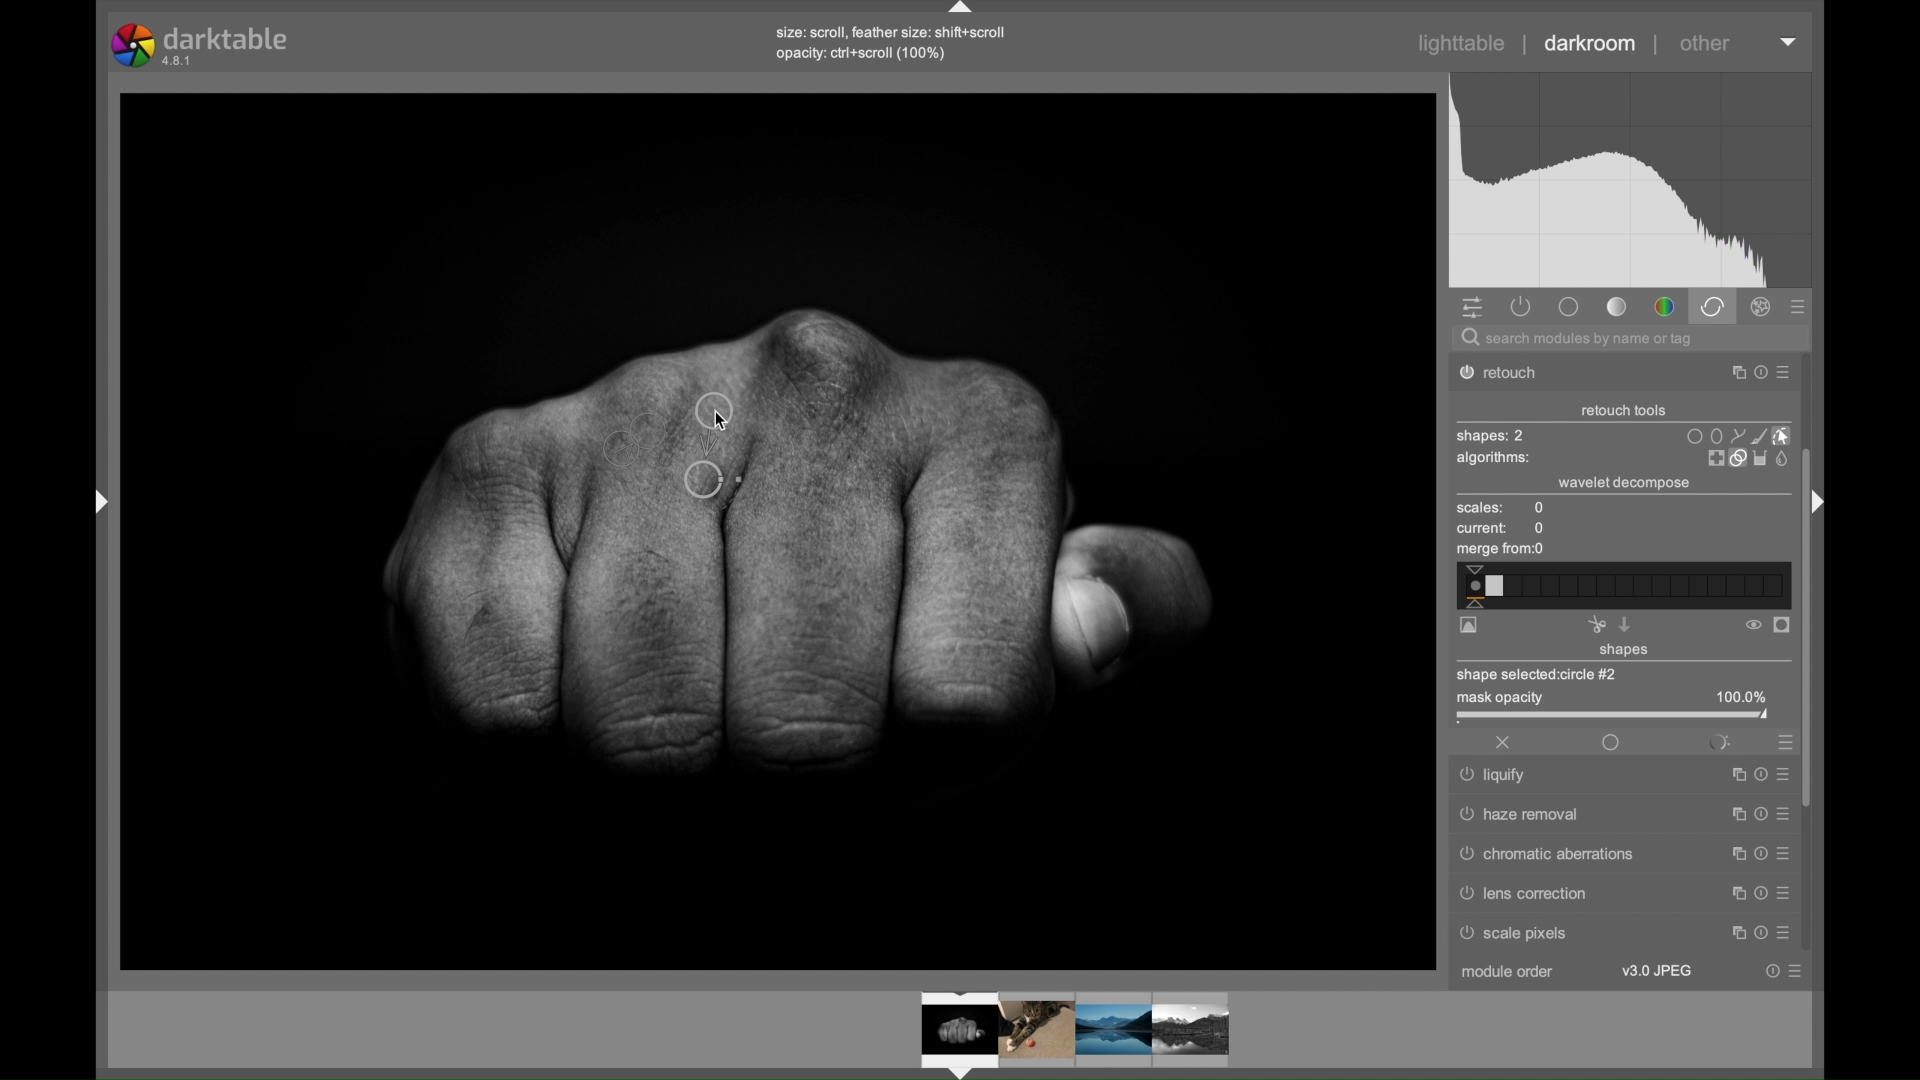 Image resolution: width=1920 pixels, height=1080 pixels. I want to click on help, so click(1757, 814).